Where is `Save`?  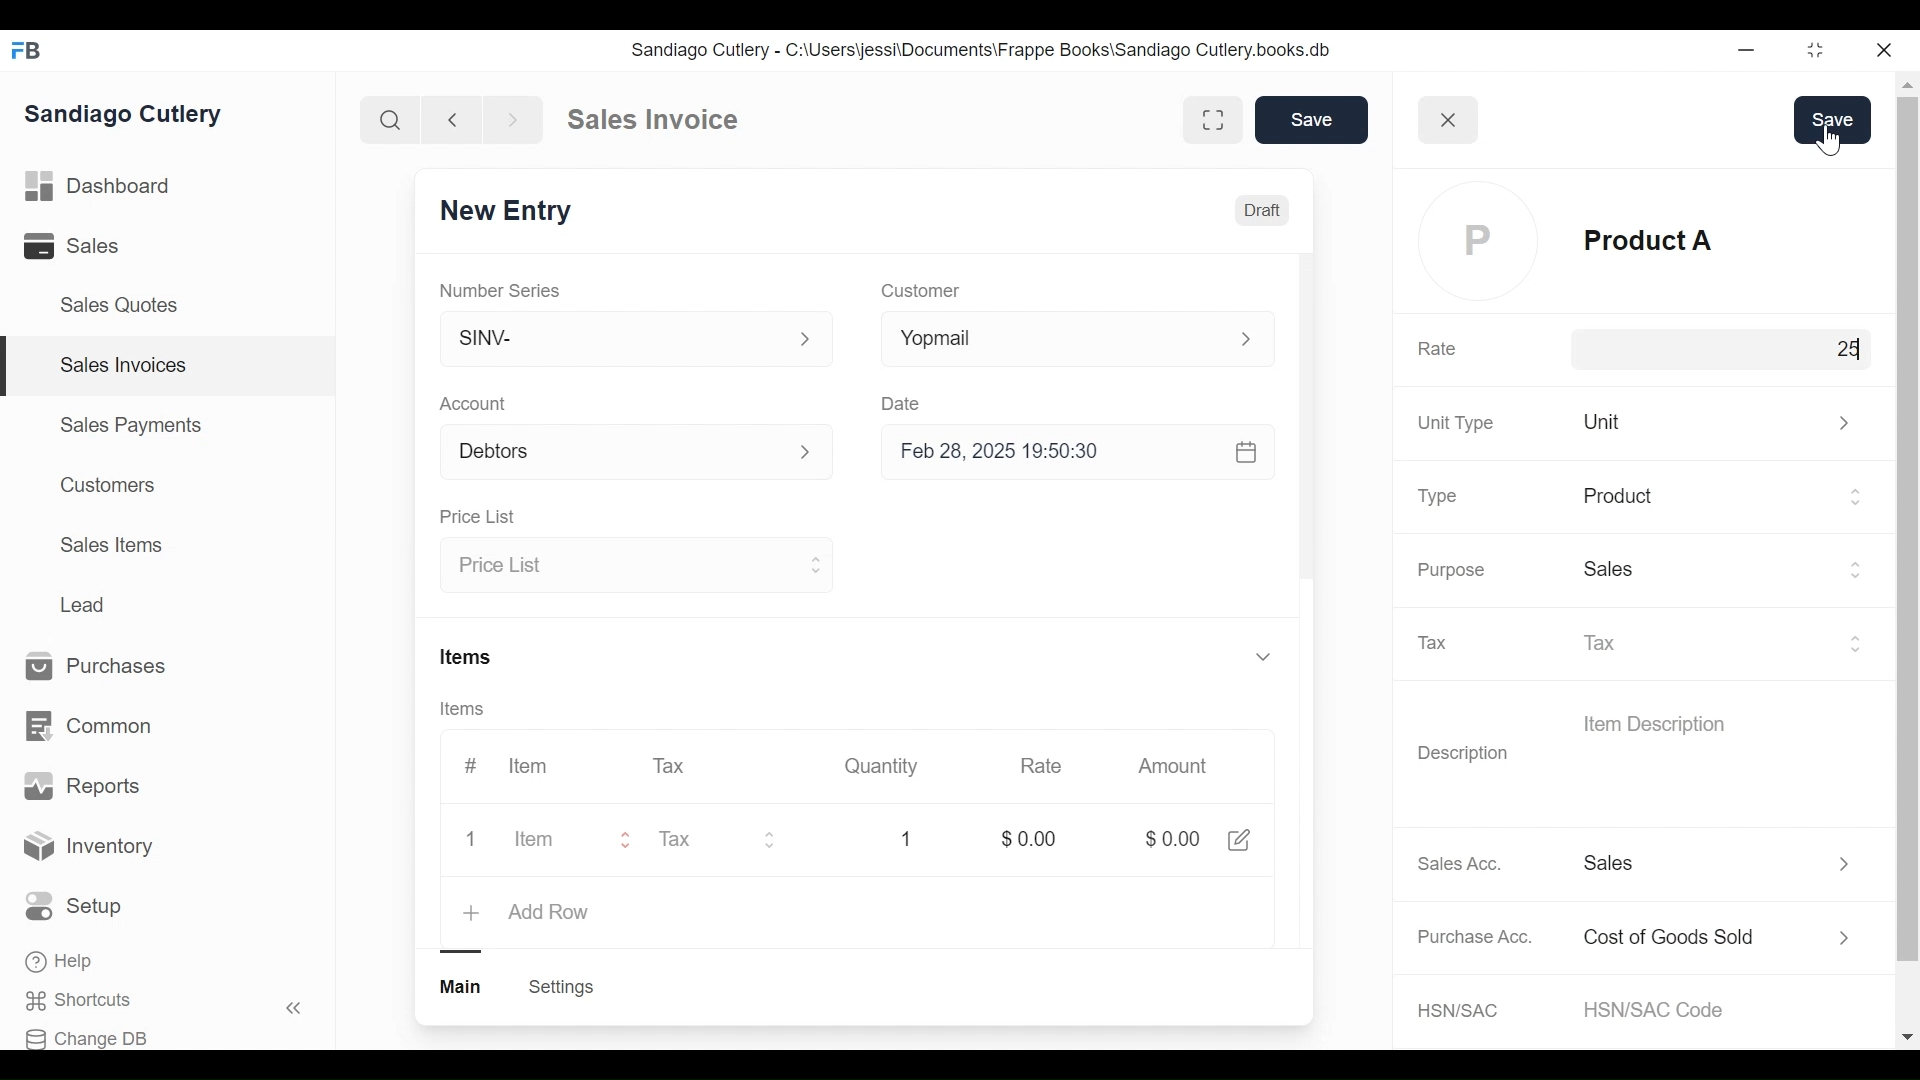
Save is located at coordinates (1833, 120).